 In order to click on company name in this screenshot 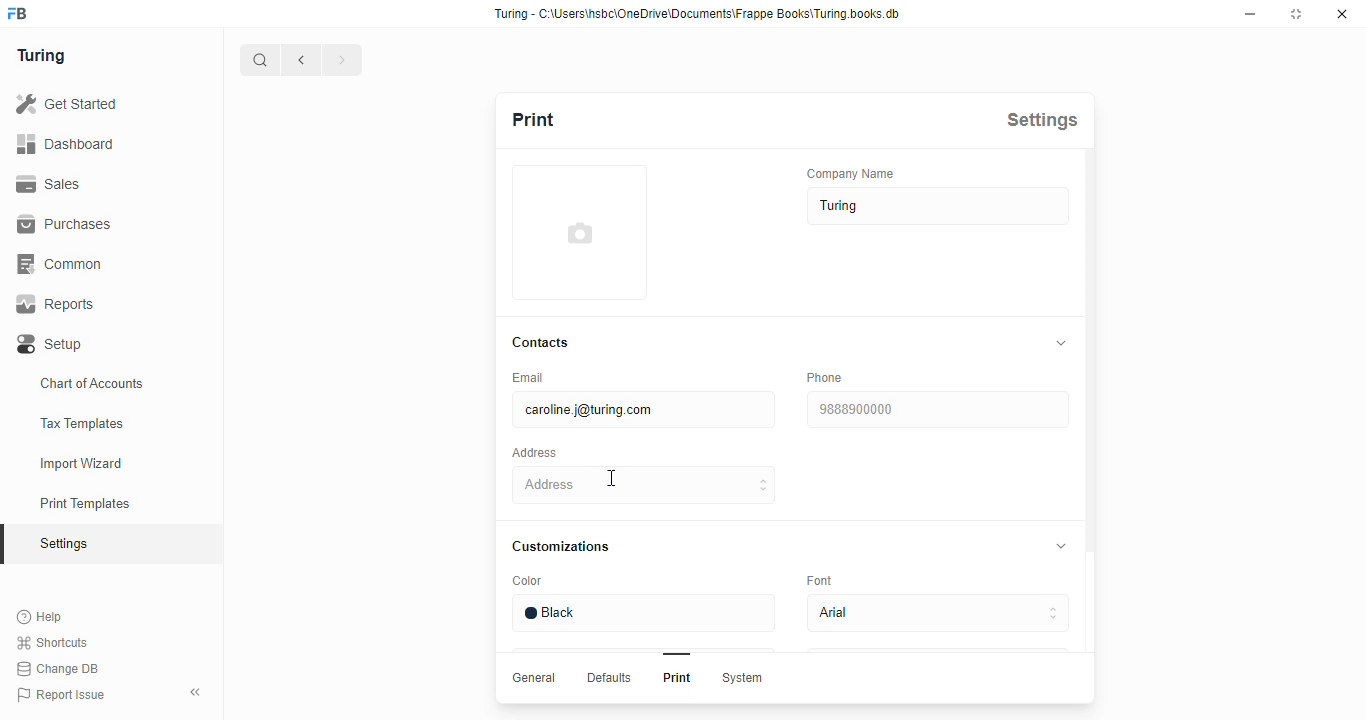, I will do `click(851, 173)`.